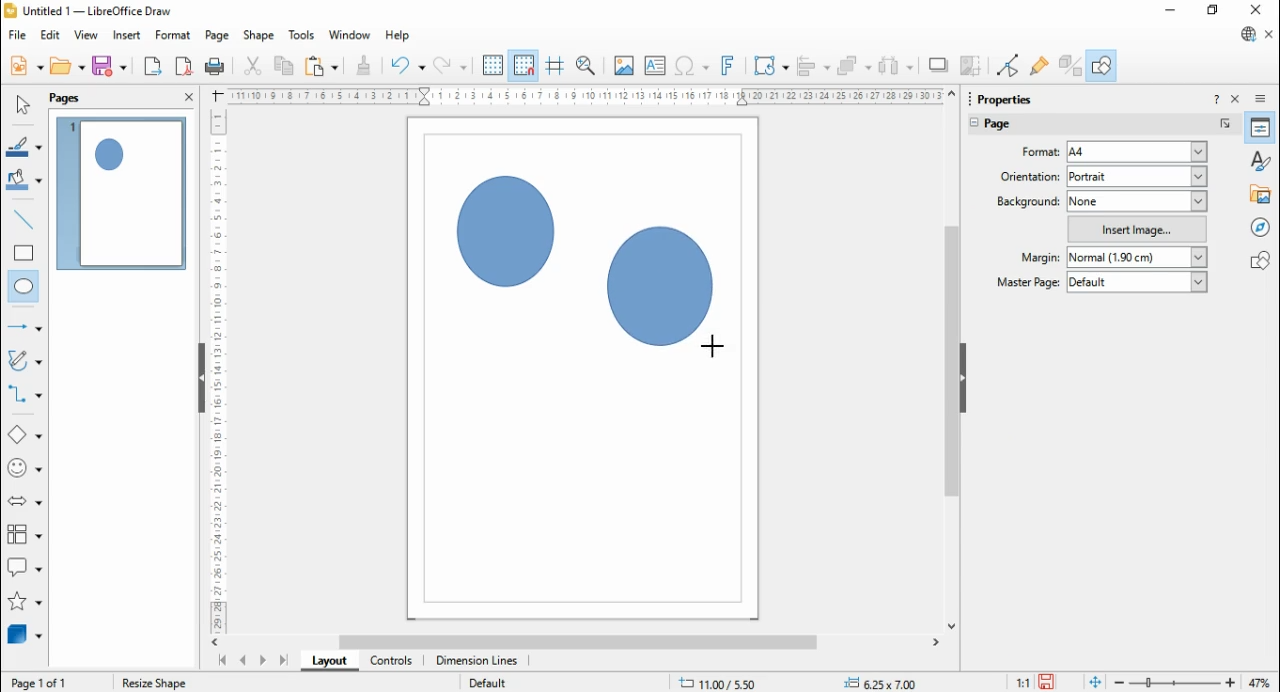 The height and width of the screenshot is (692, 1280). I want to click on open, so click(67, 66).